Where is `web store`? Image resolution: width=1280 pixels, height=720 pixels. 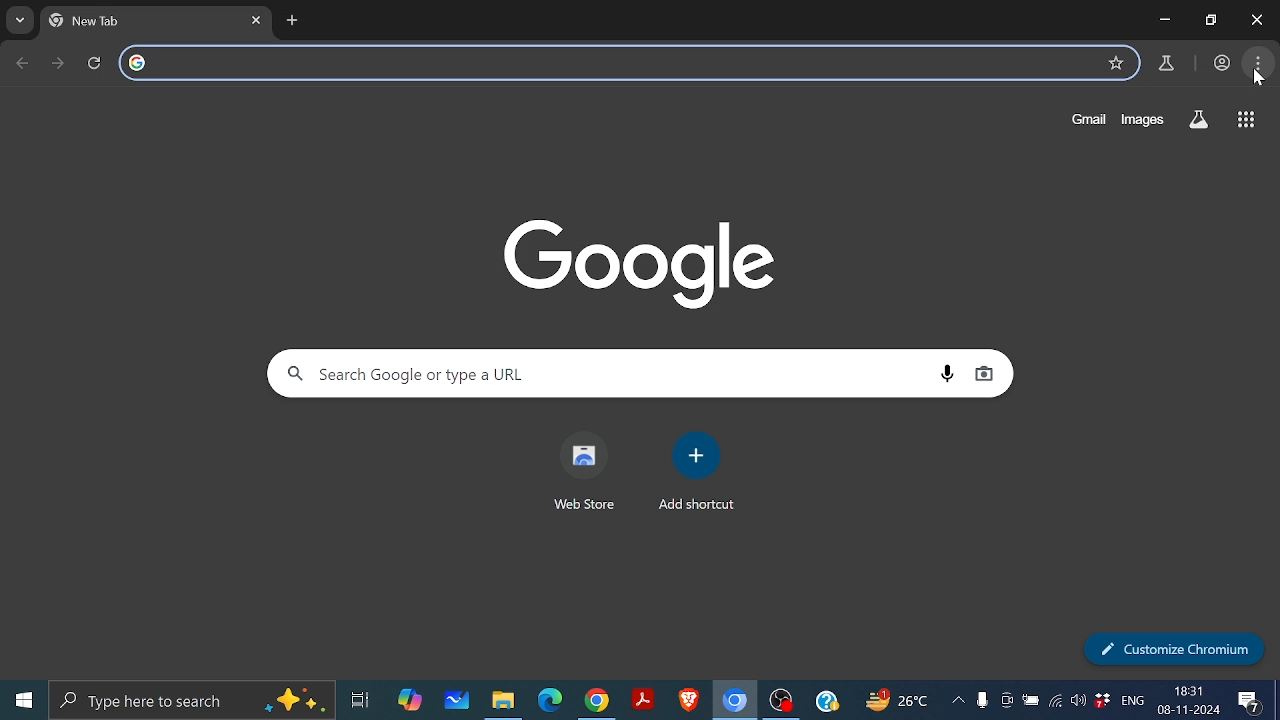
web store is located at coordinates (581, 507).